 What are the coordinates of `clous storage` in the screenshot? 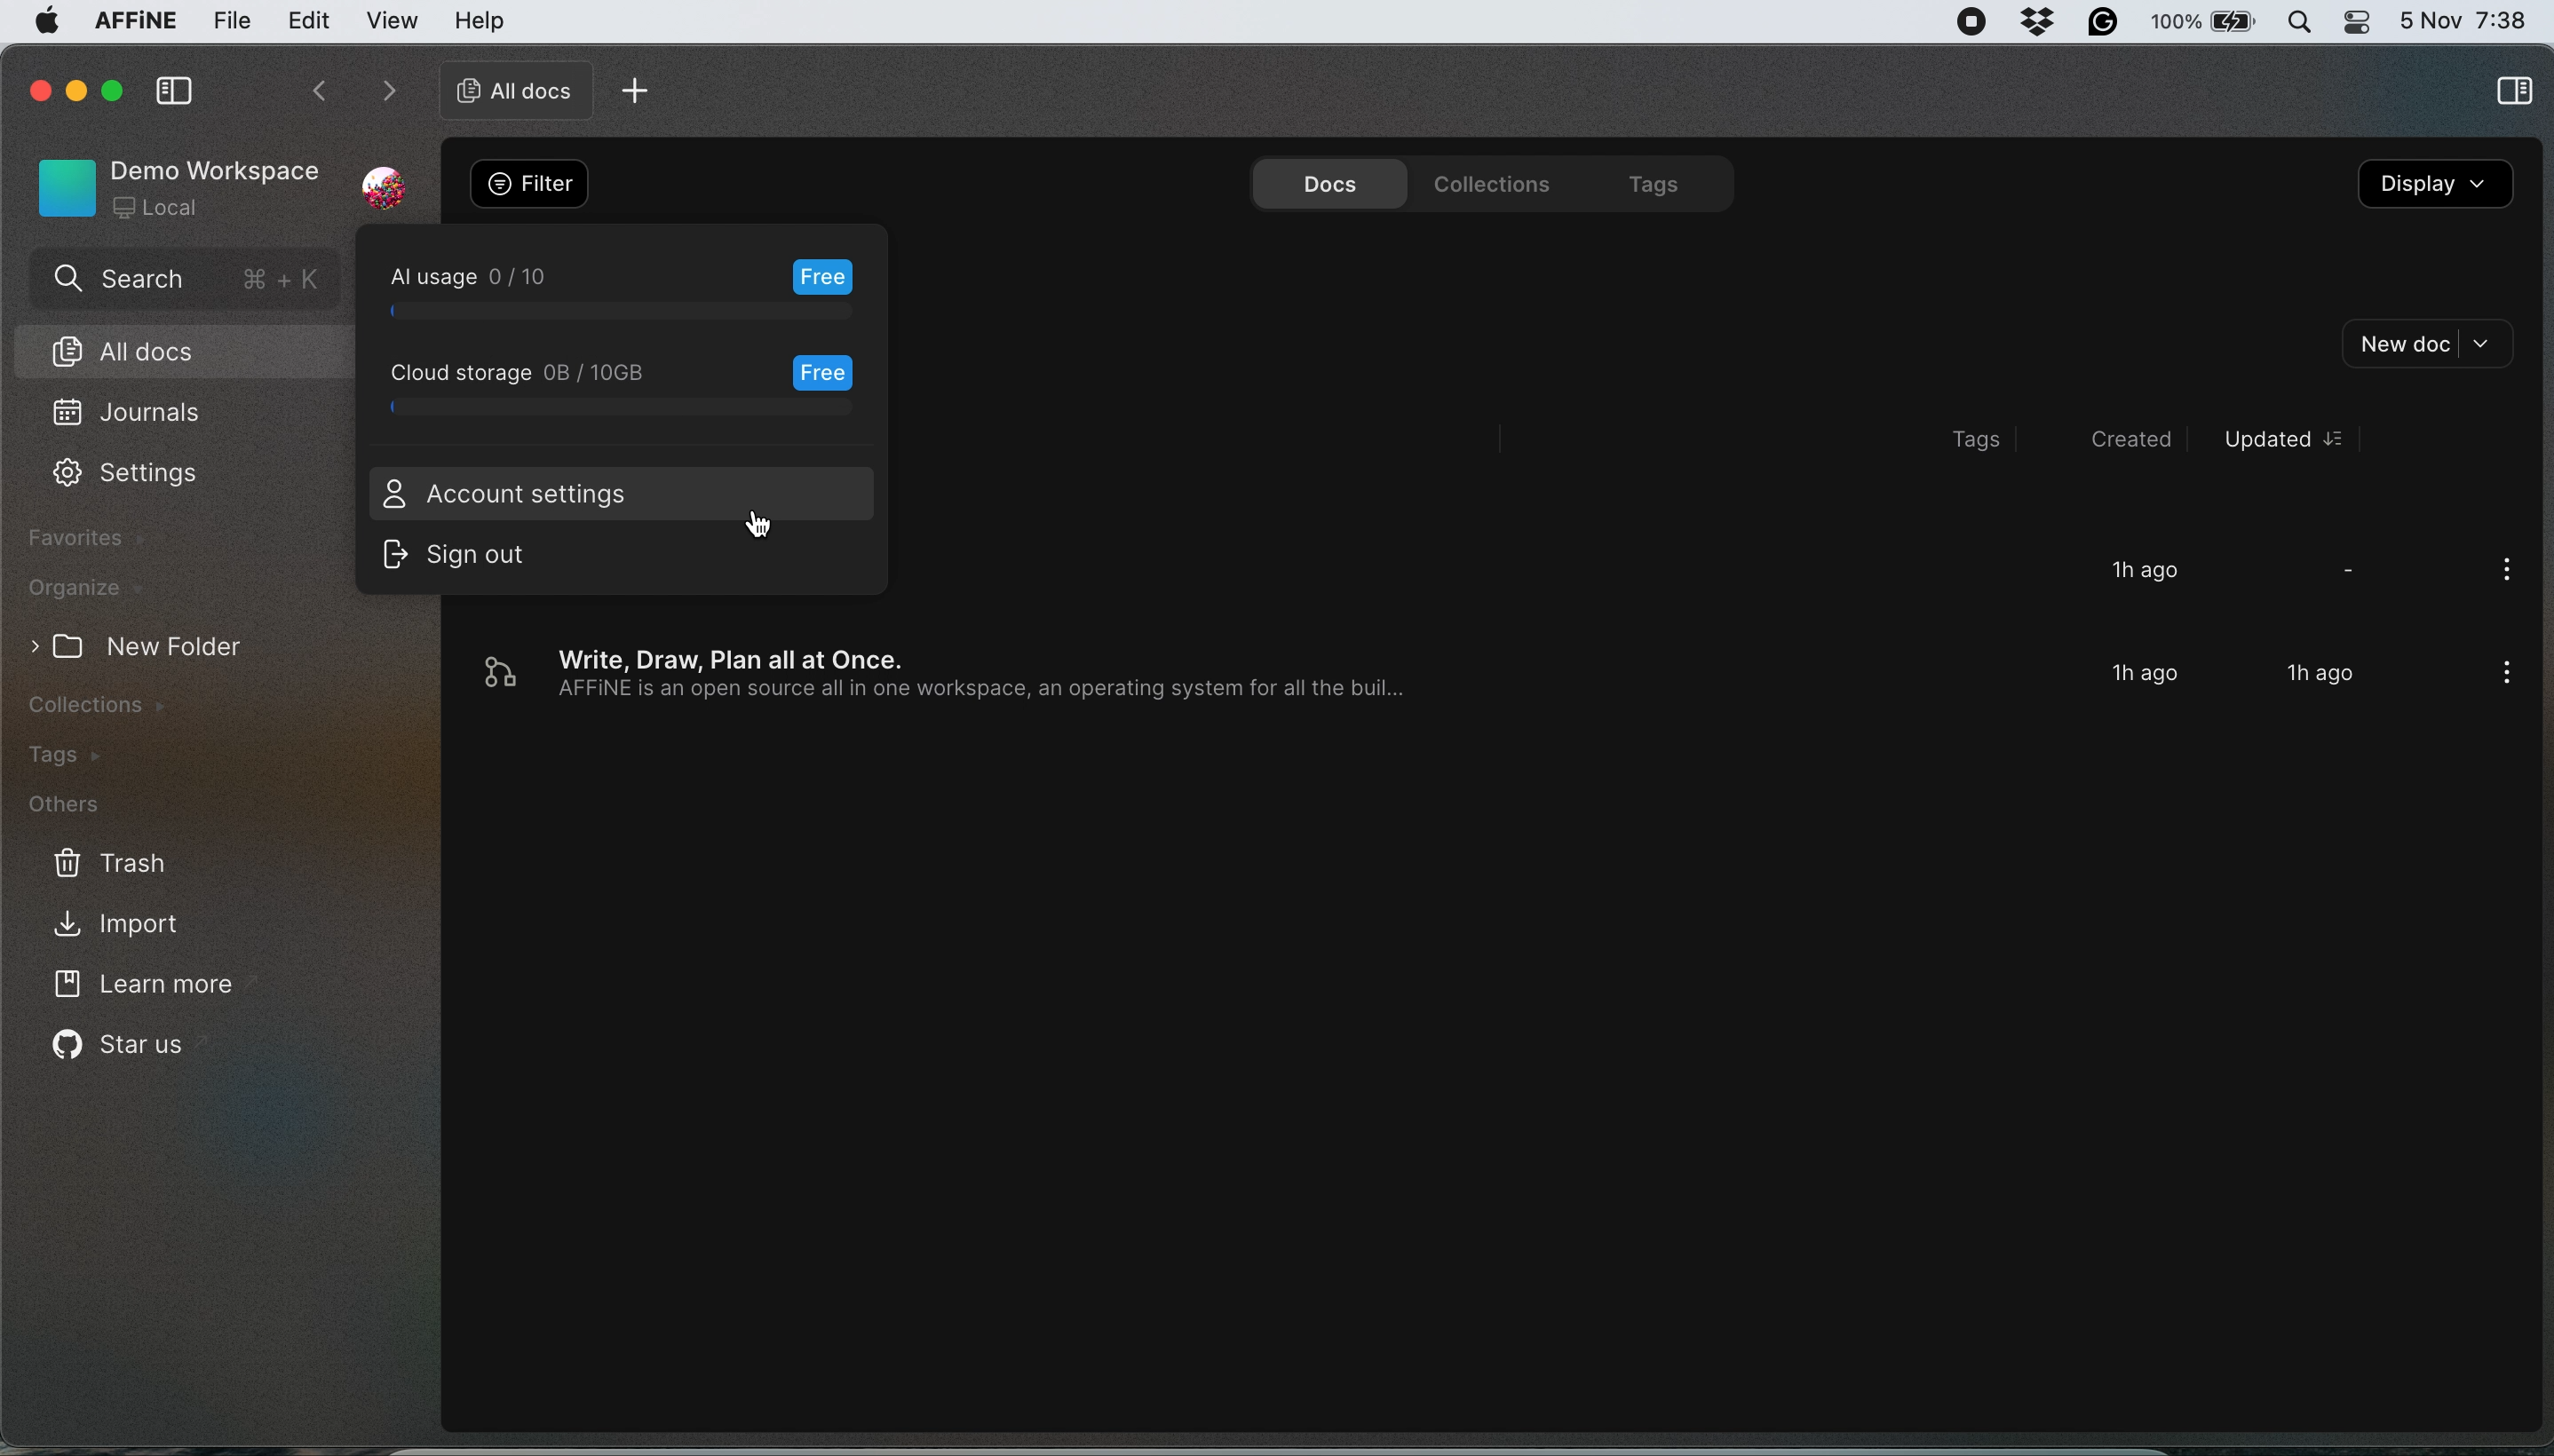 It's located at (628, 388).